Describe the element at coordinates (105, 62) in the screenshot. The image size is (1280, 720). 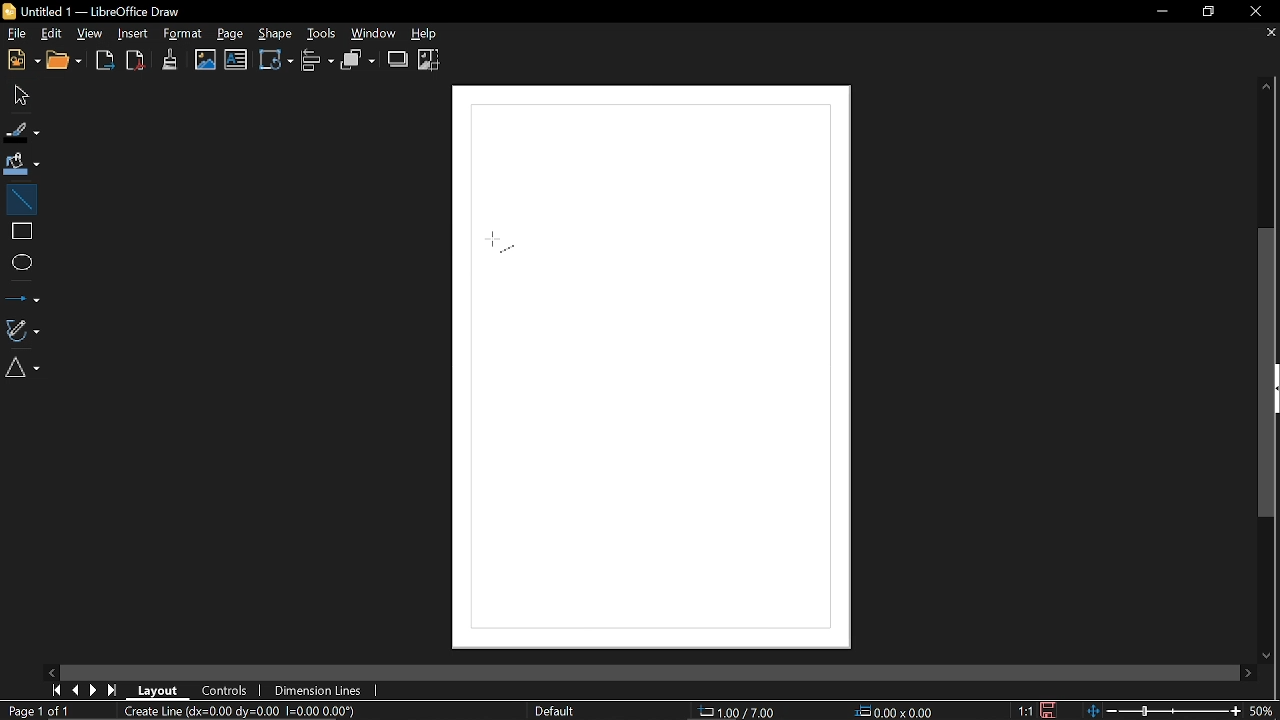
I see `Export` at that location.